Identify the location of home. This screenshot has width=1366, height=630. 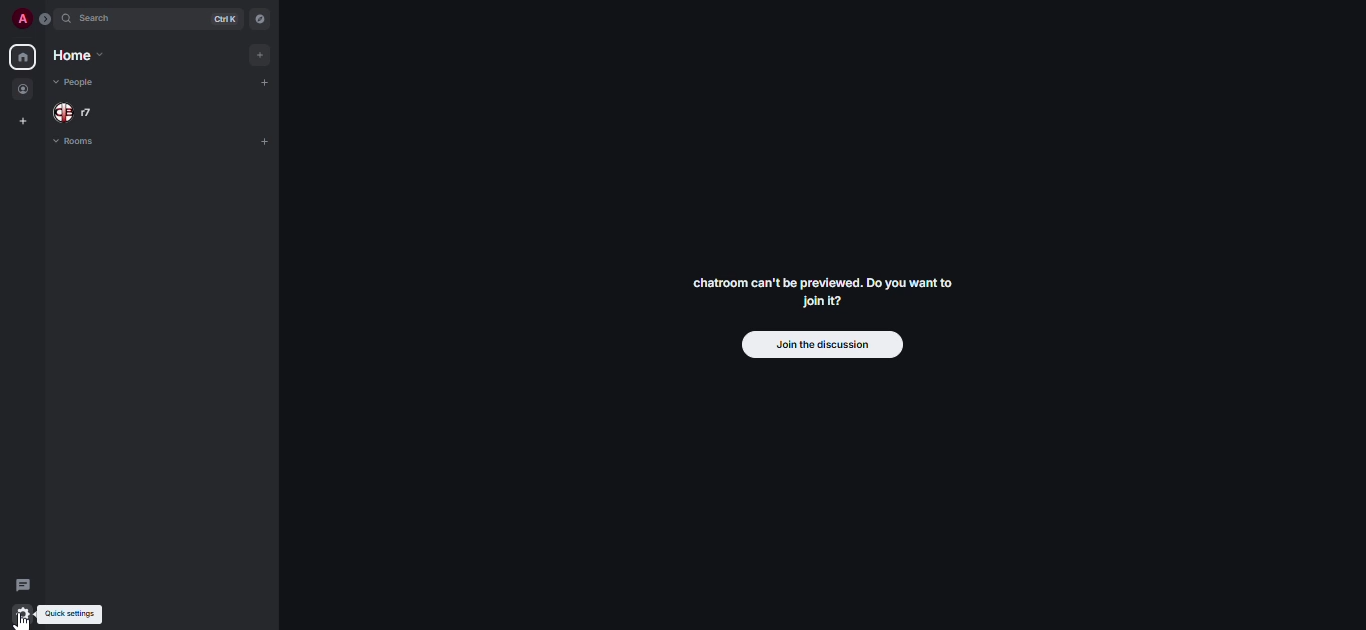
(21, 57).